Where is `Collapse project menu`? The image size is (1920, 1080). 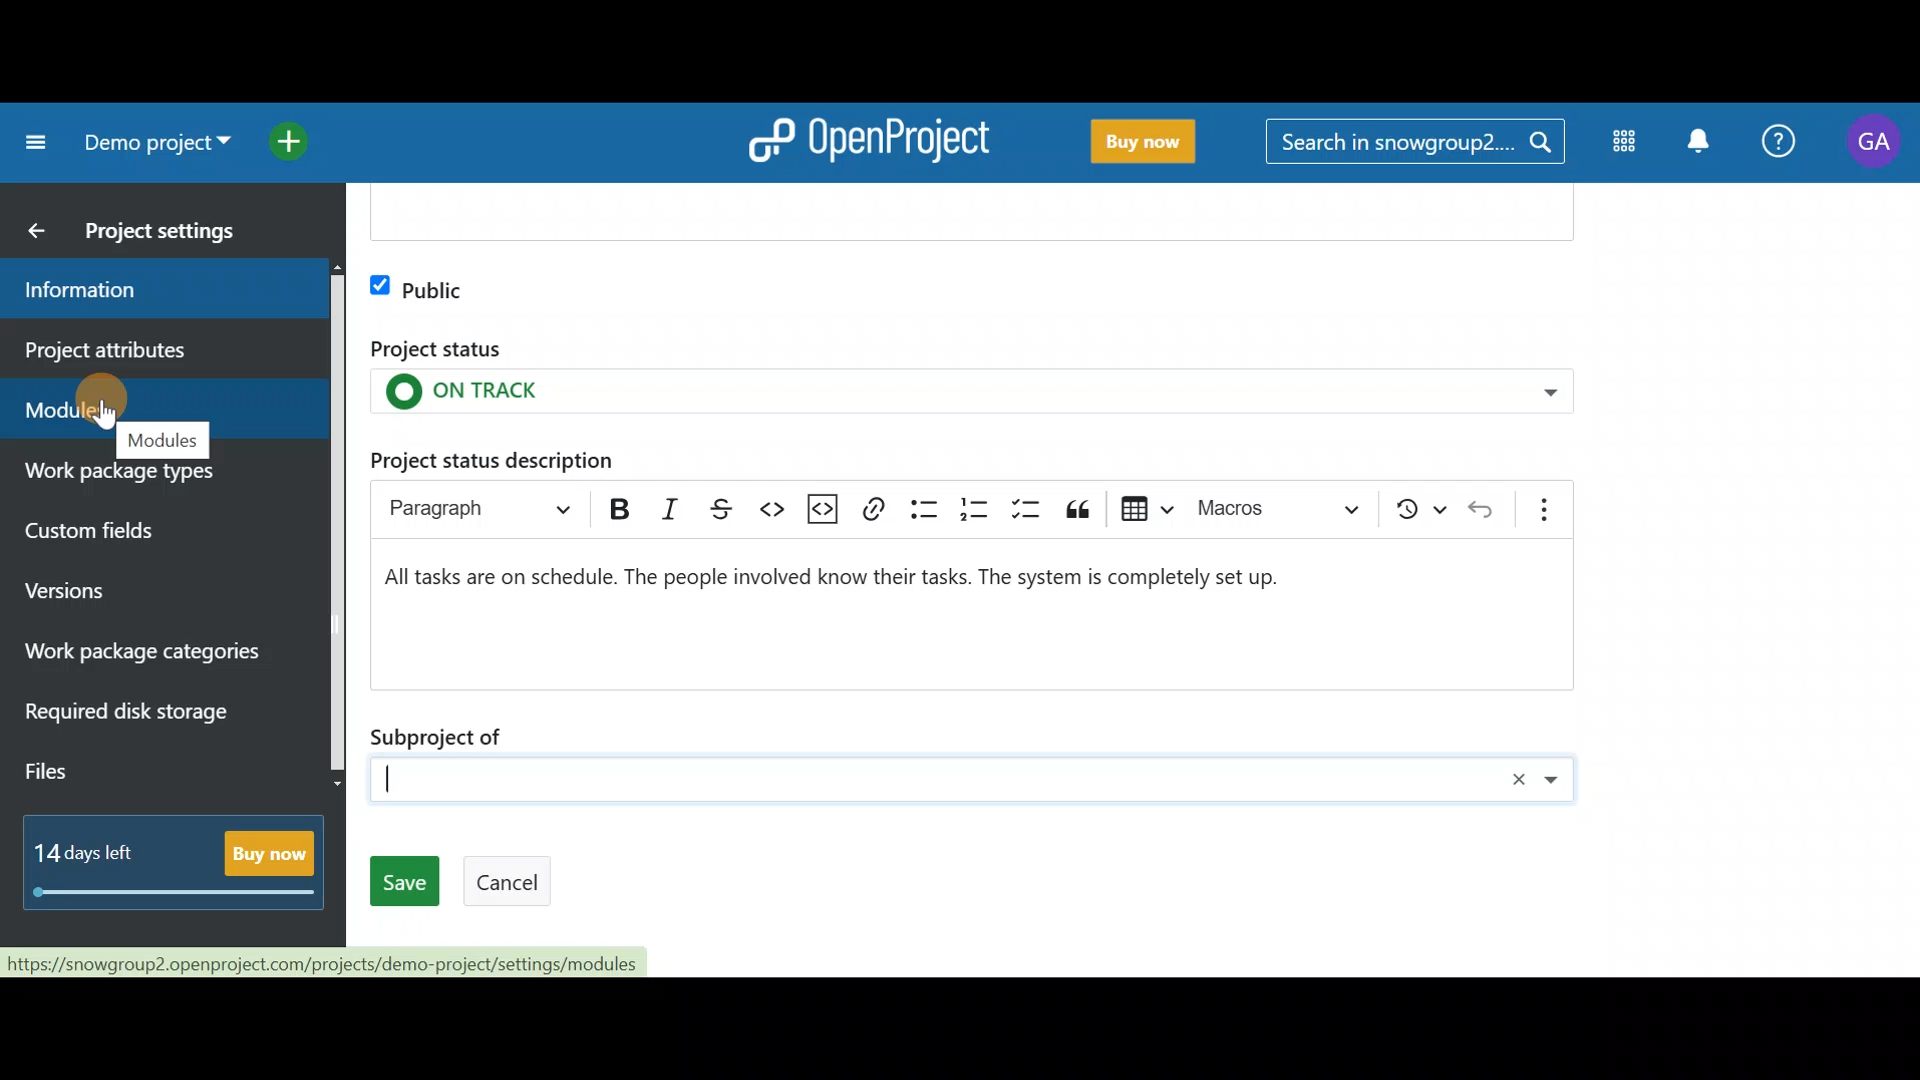
Collapse project menu is located at coordinates (32, 146).